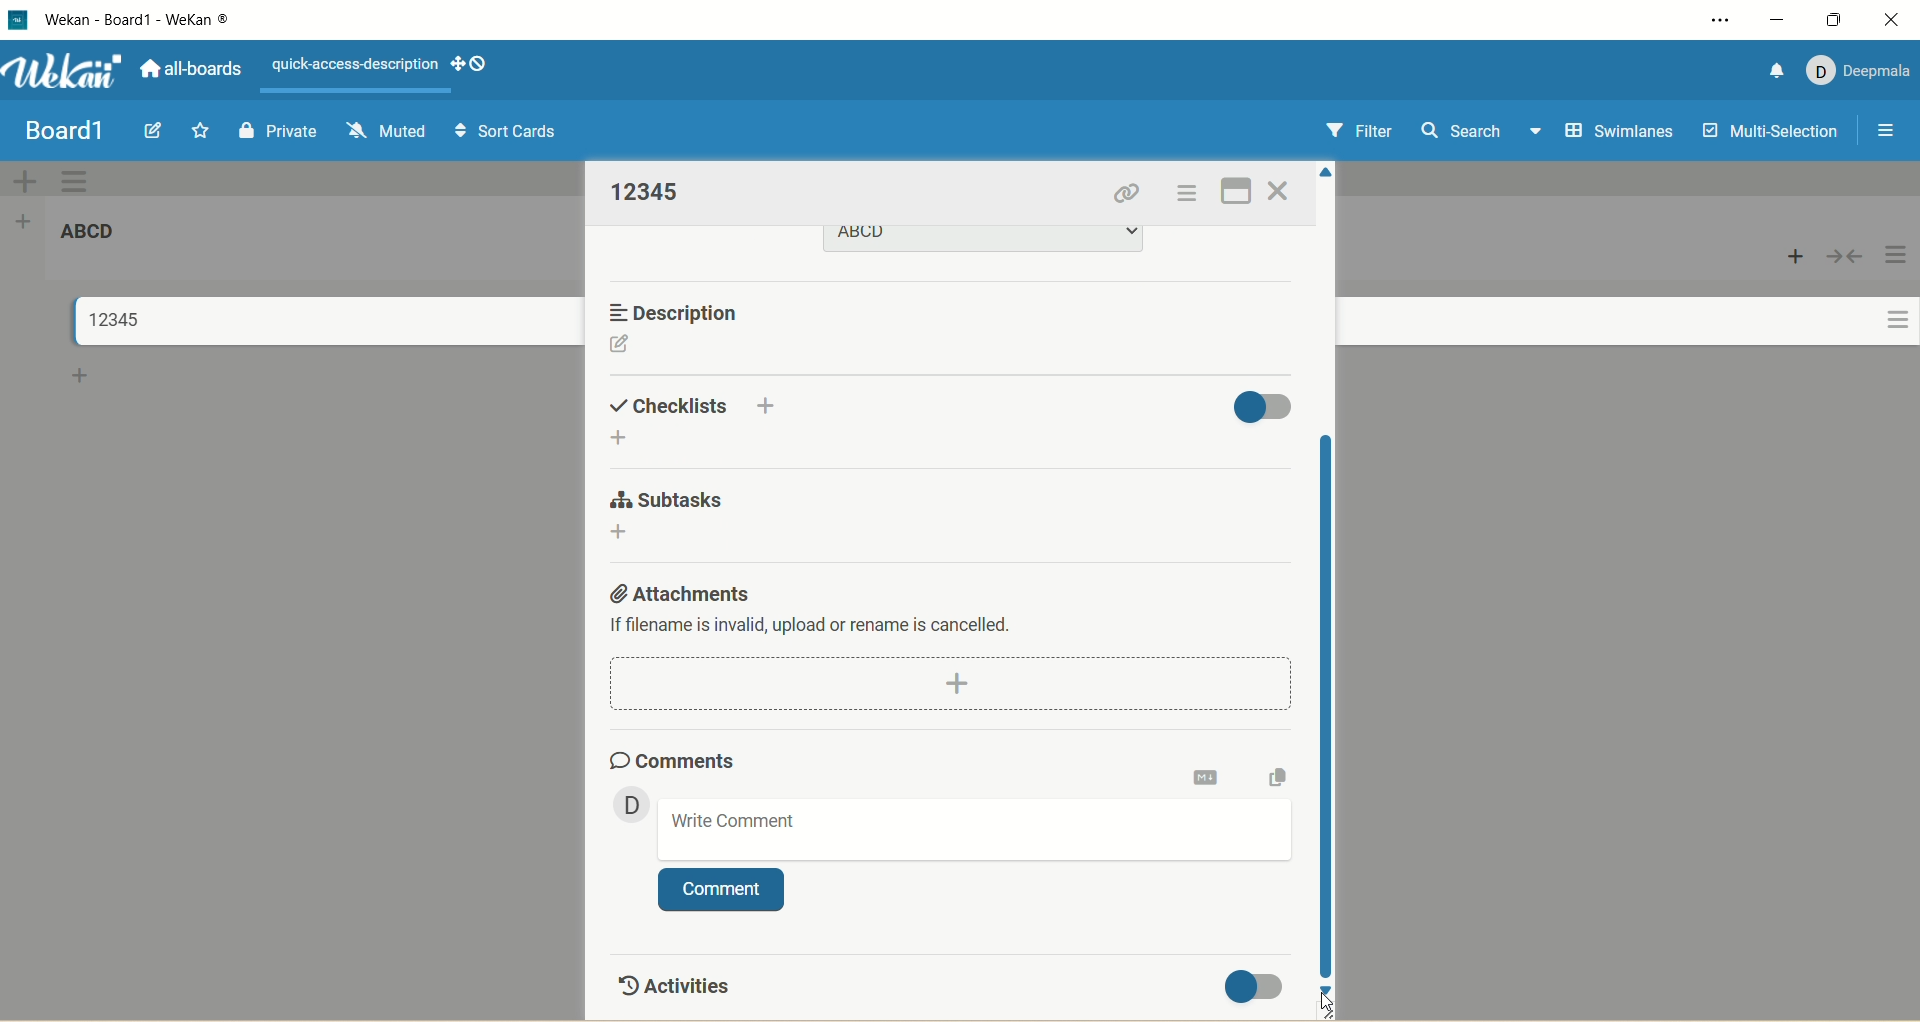 The height and width of the screenshot is (1022, 1920). What do you see at coordinates (1127, 195) in the screenshot?
I see `copy card link to clipboard` at bounding box center [1127, 195].